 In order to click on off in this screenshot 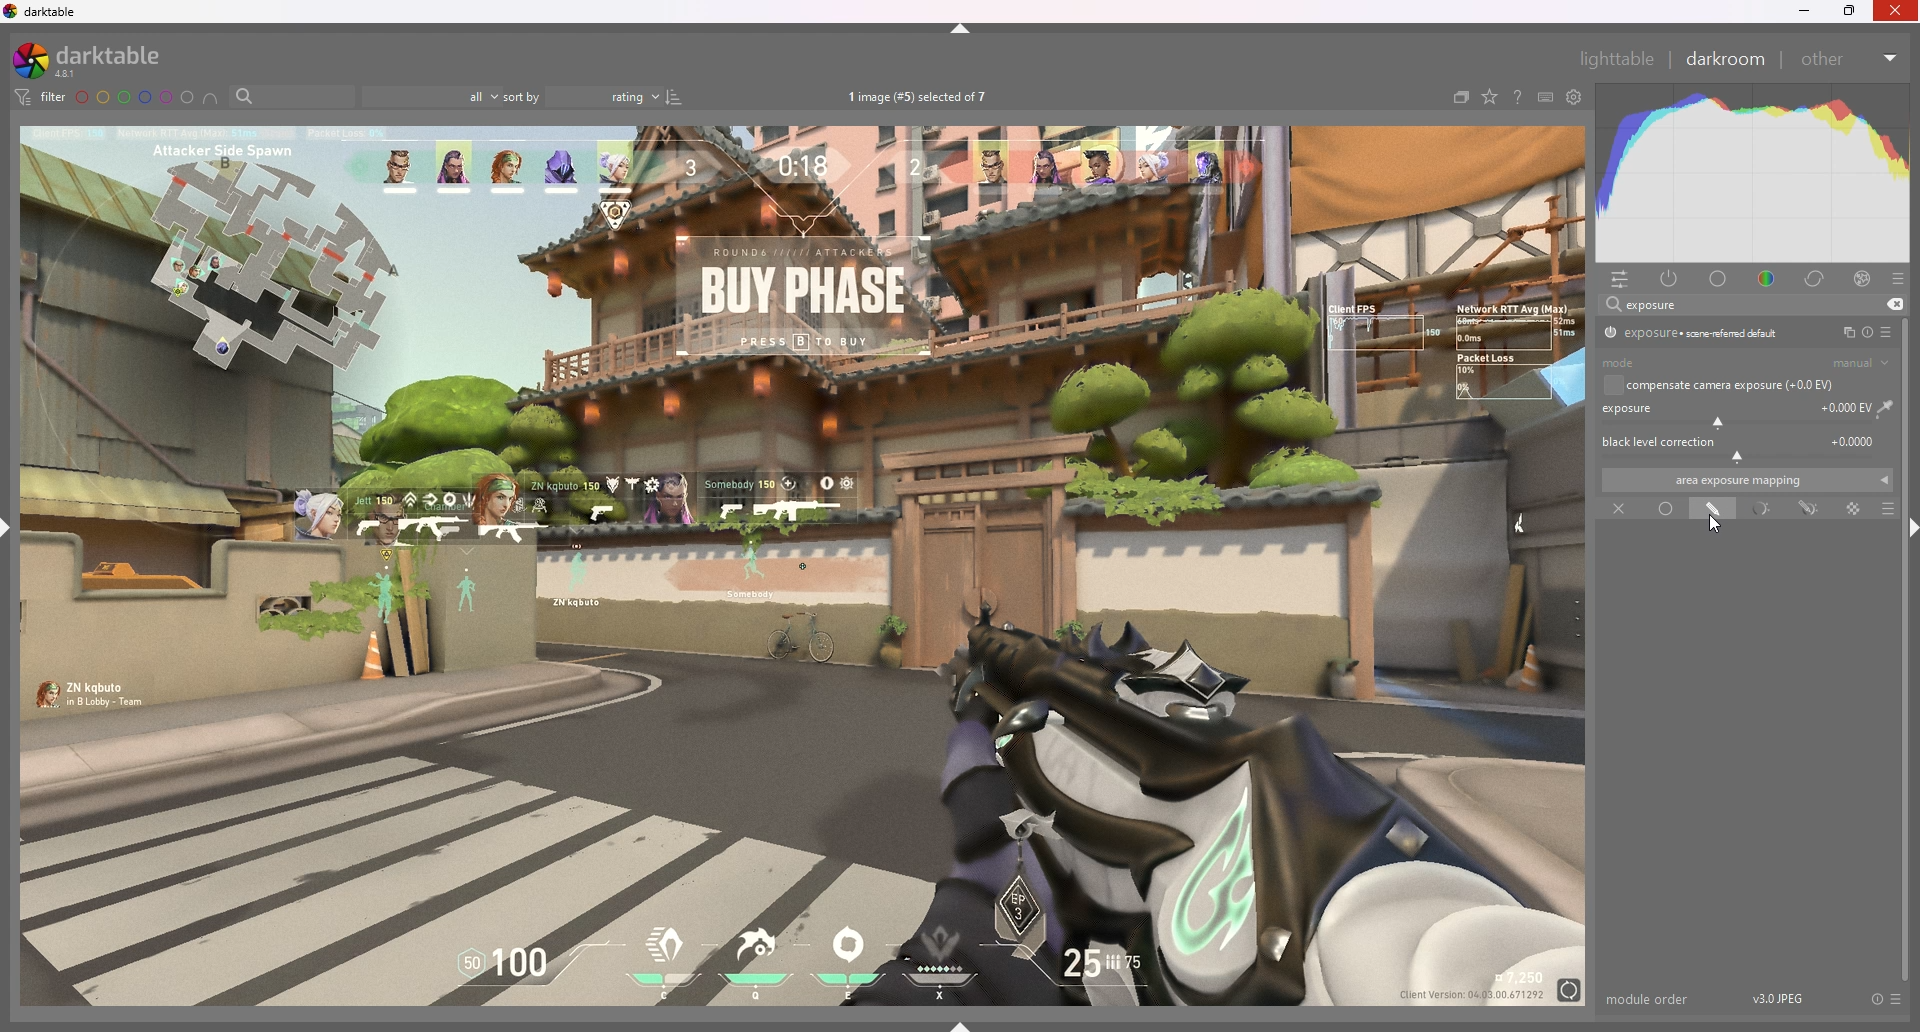, I will do `click(1616, 510)`.